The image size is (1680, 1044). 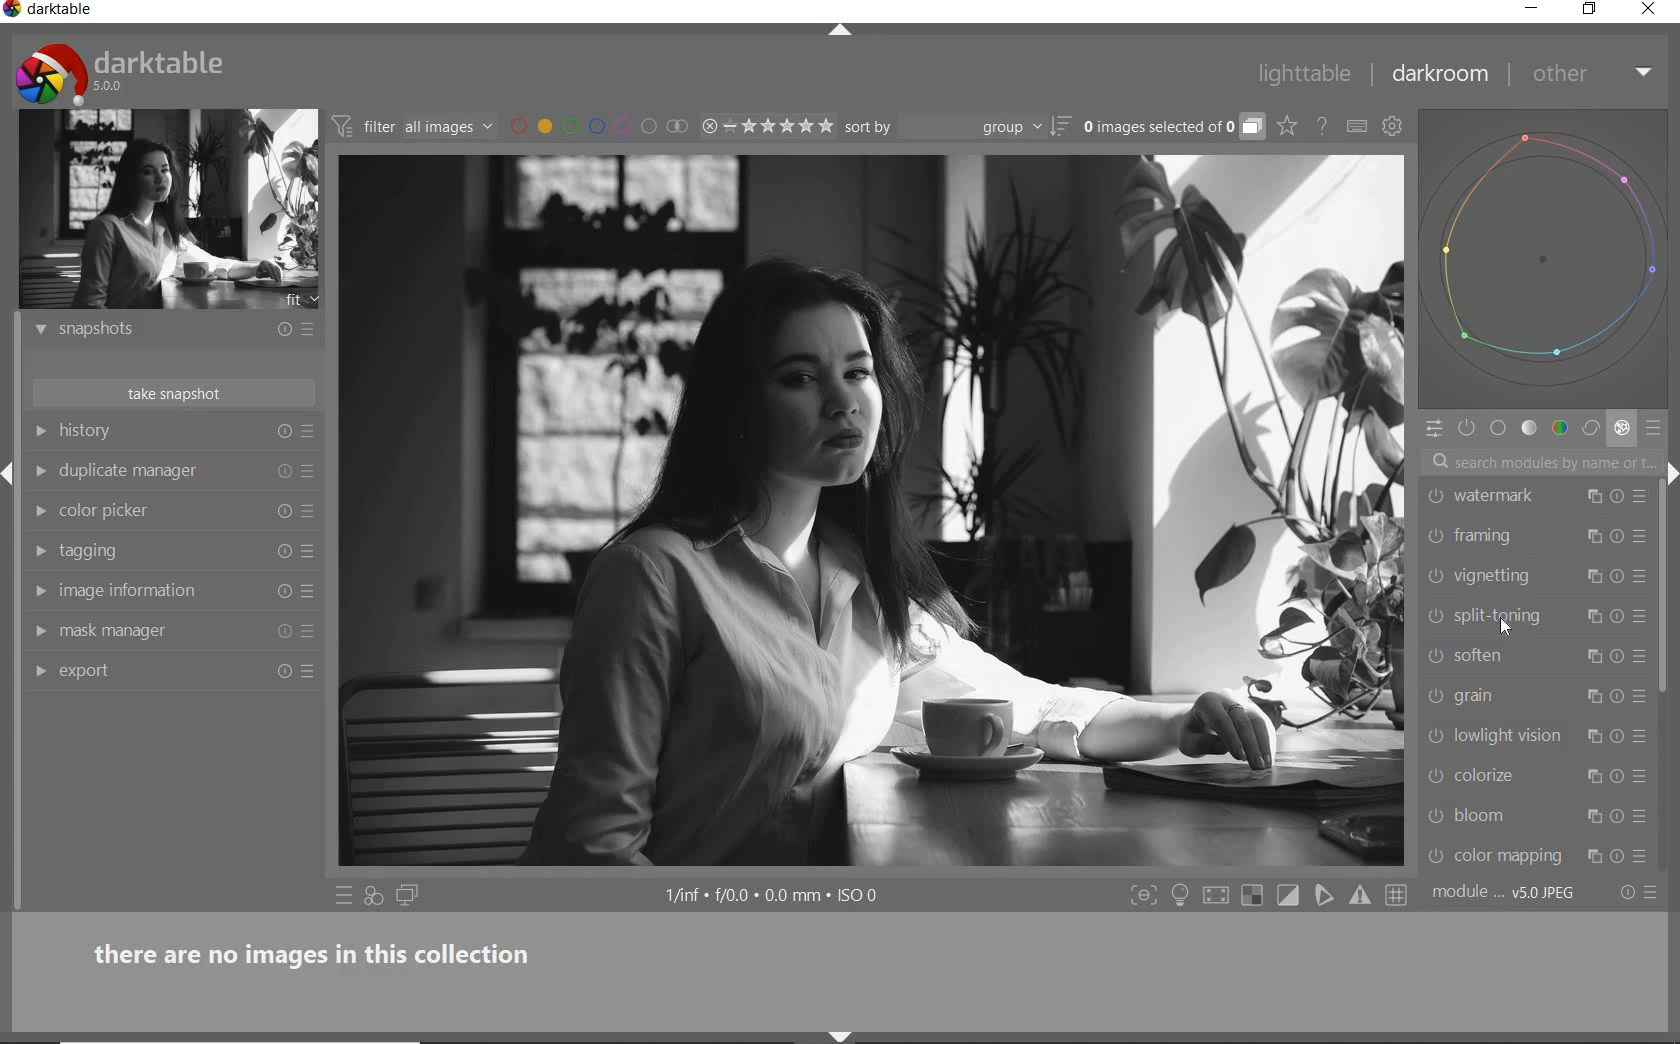 I want to click on multiple instance actions, so click(x=1597, y=653).